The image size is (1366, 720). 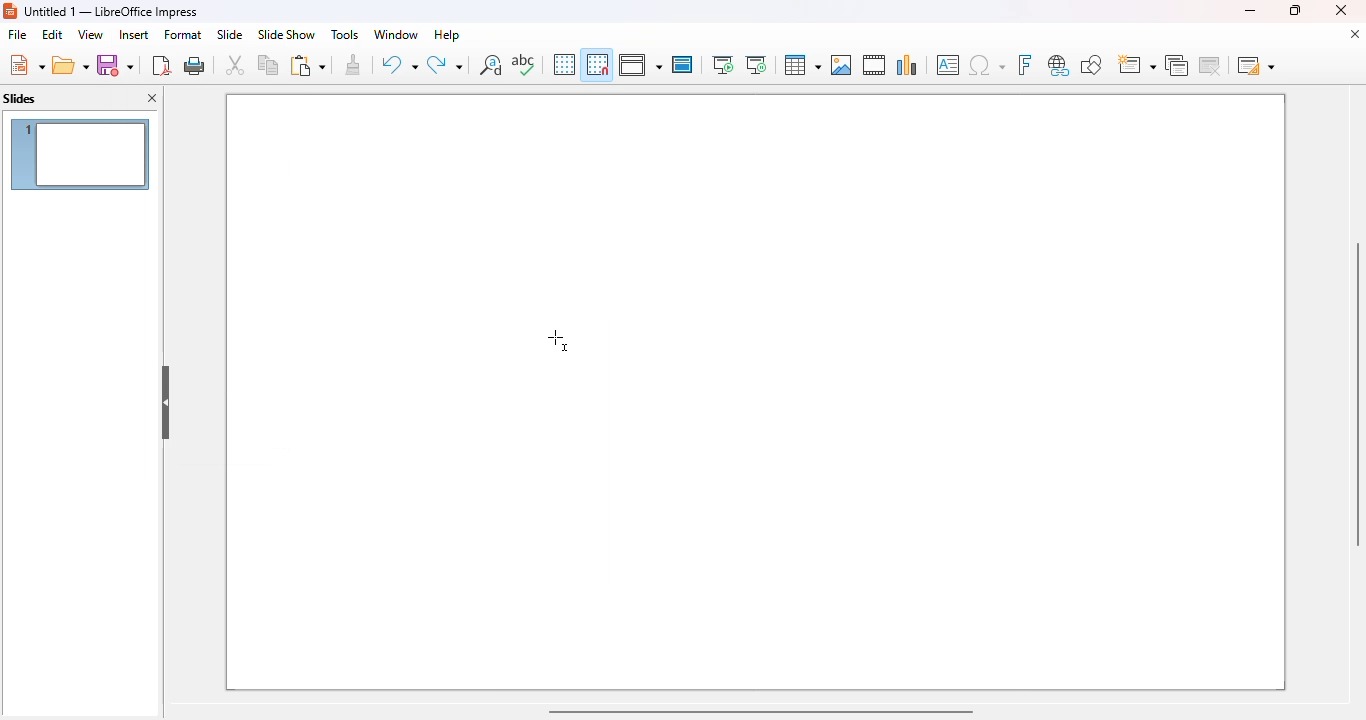 I want to click on insert hyperlink, so click(x=1059, y=65).